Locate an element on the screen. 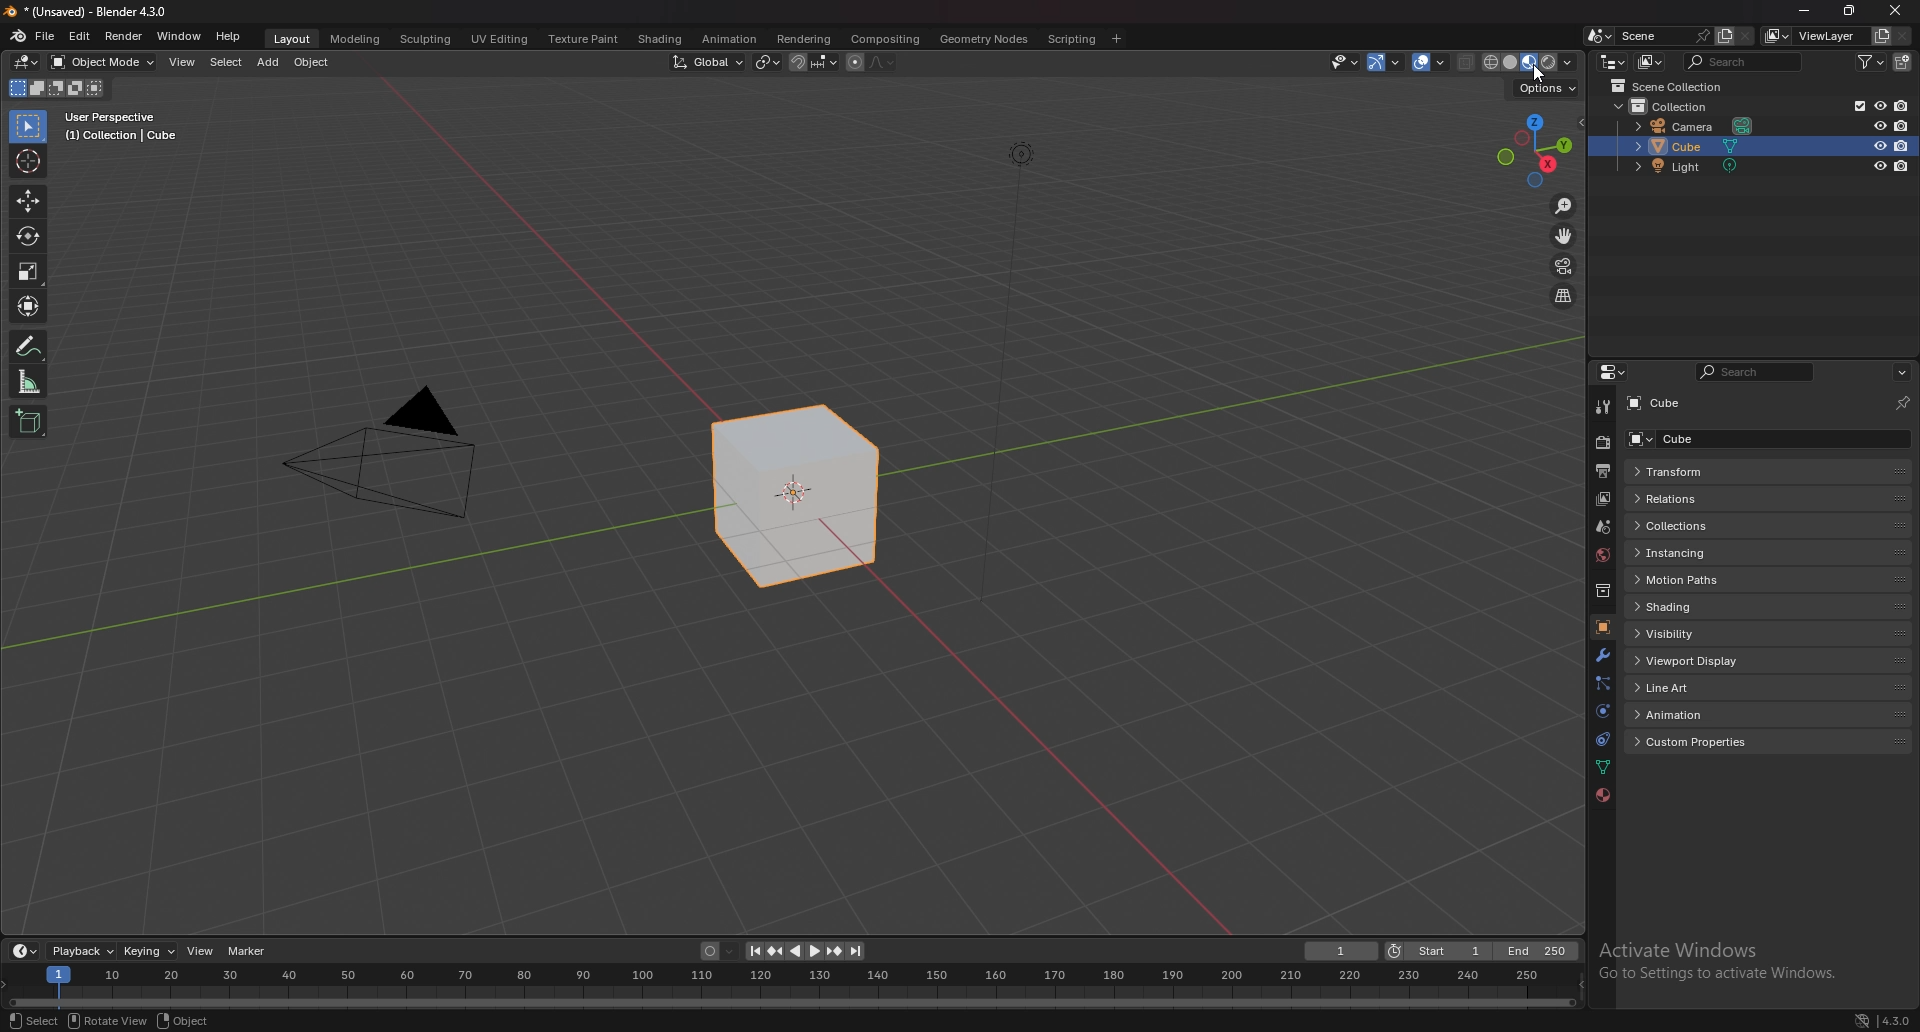 This screenshot has height=1032, width=1920. move is located at coordinates (30, 201).